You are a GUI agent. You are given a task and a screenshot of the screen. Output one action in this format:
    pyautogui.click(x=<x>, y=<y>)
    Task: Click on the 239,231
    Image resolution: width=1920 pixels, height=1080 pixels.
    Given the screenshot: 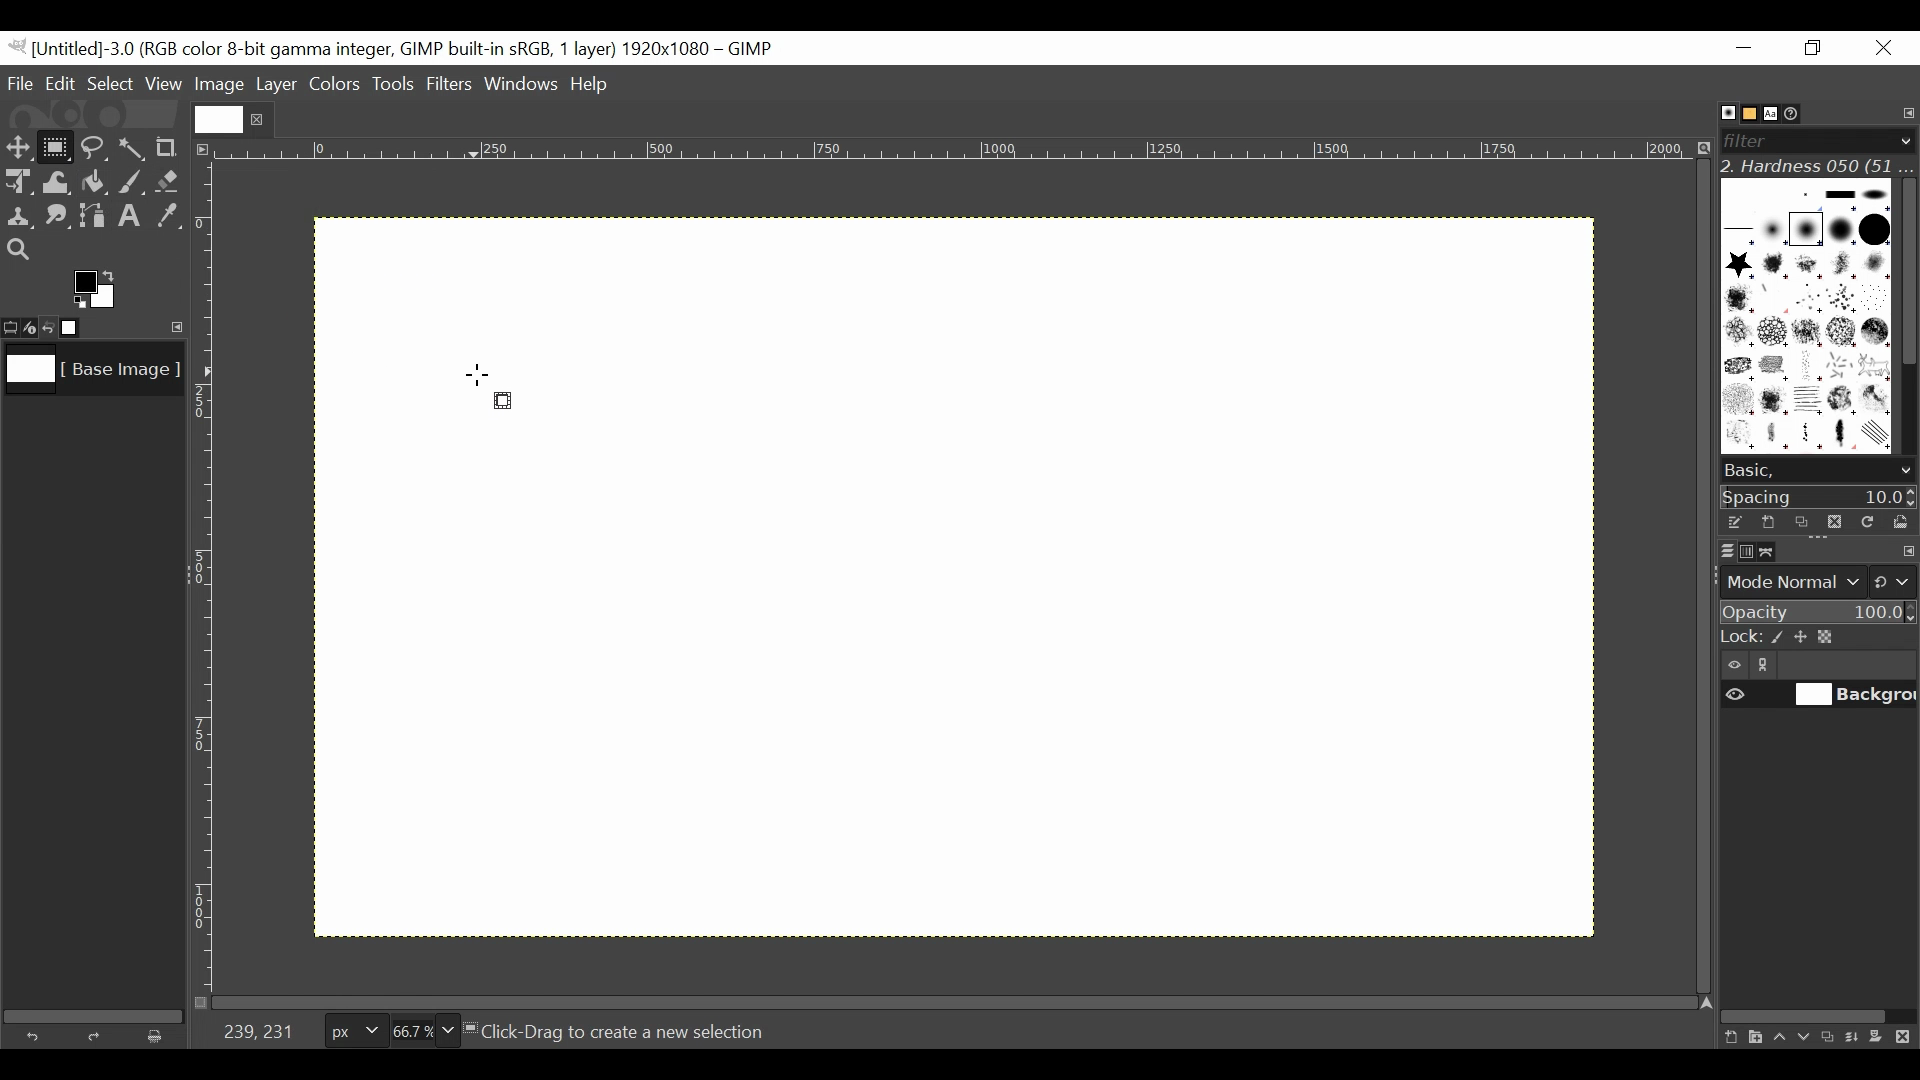 What is the action you would take?
    pyautogui.click(x=258, y=1032)
    